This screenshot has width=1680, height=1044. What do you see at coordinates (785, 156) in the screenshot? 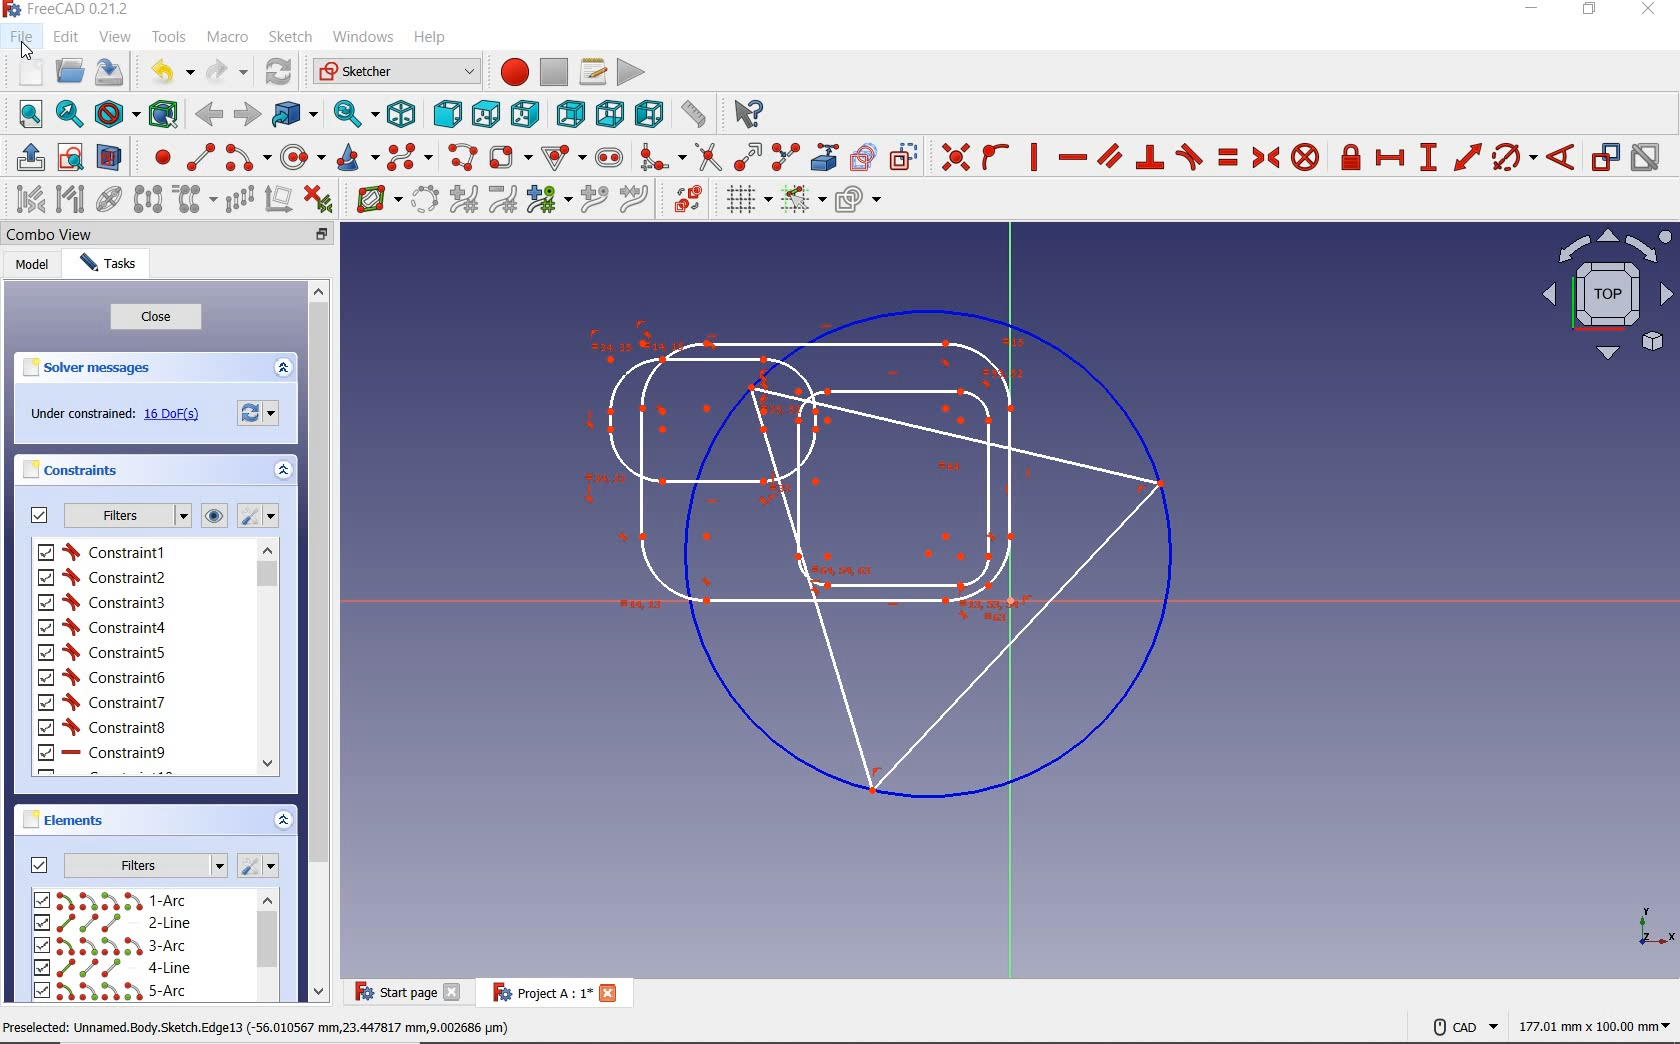
I see `split edge` at bounding box center [785, 156].